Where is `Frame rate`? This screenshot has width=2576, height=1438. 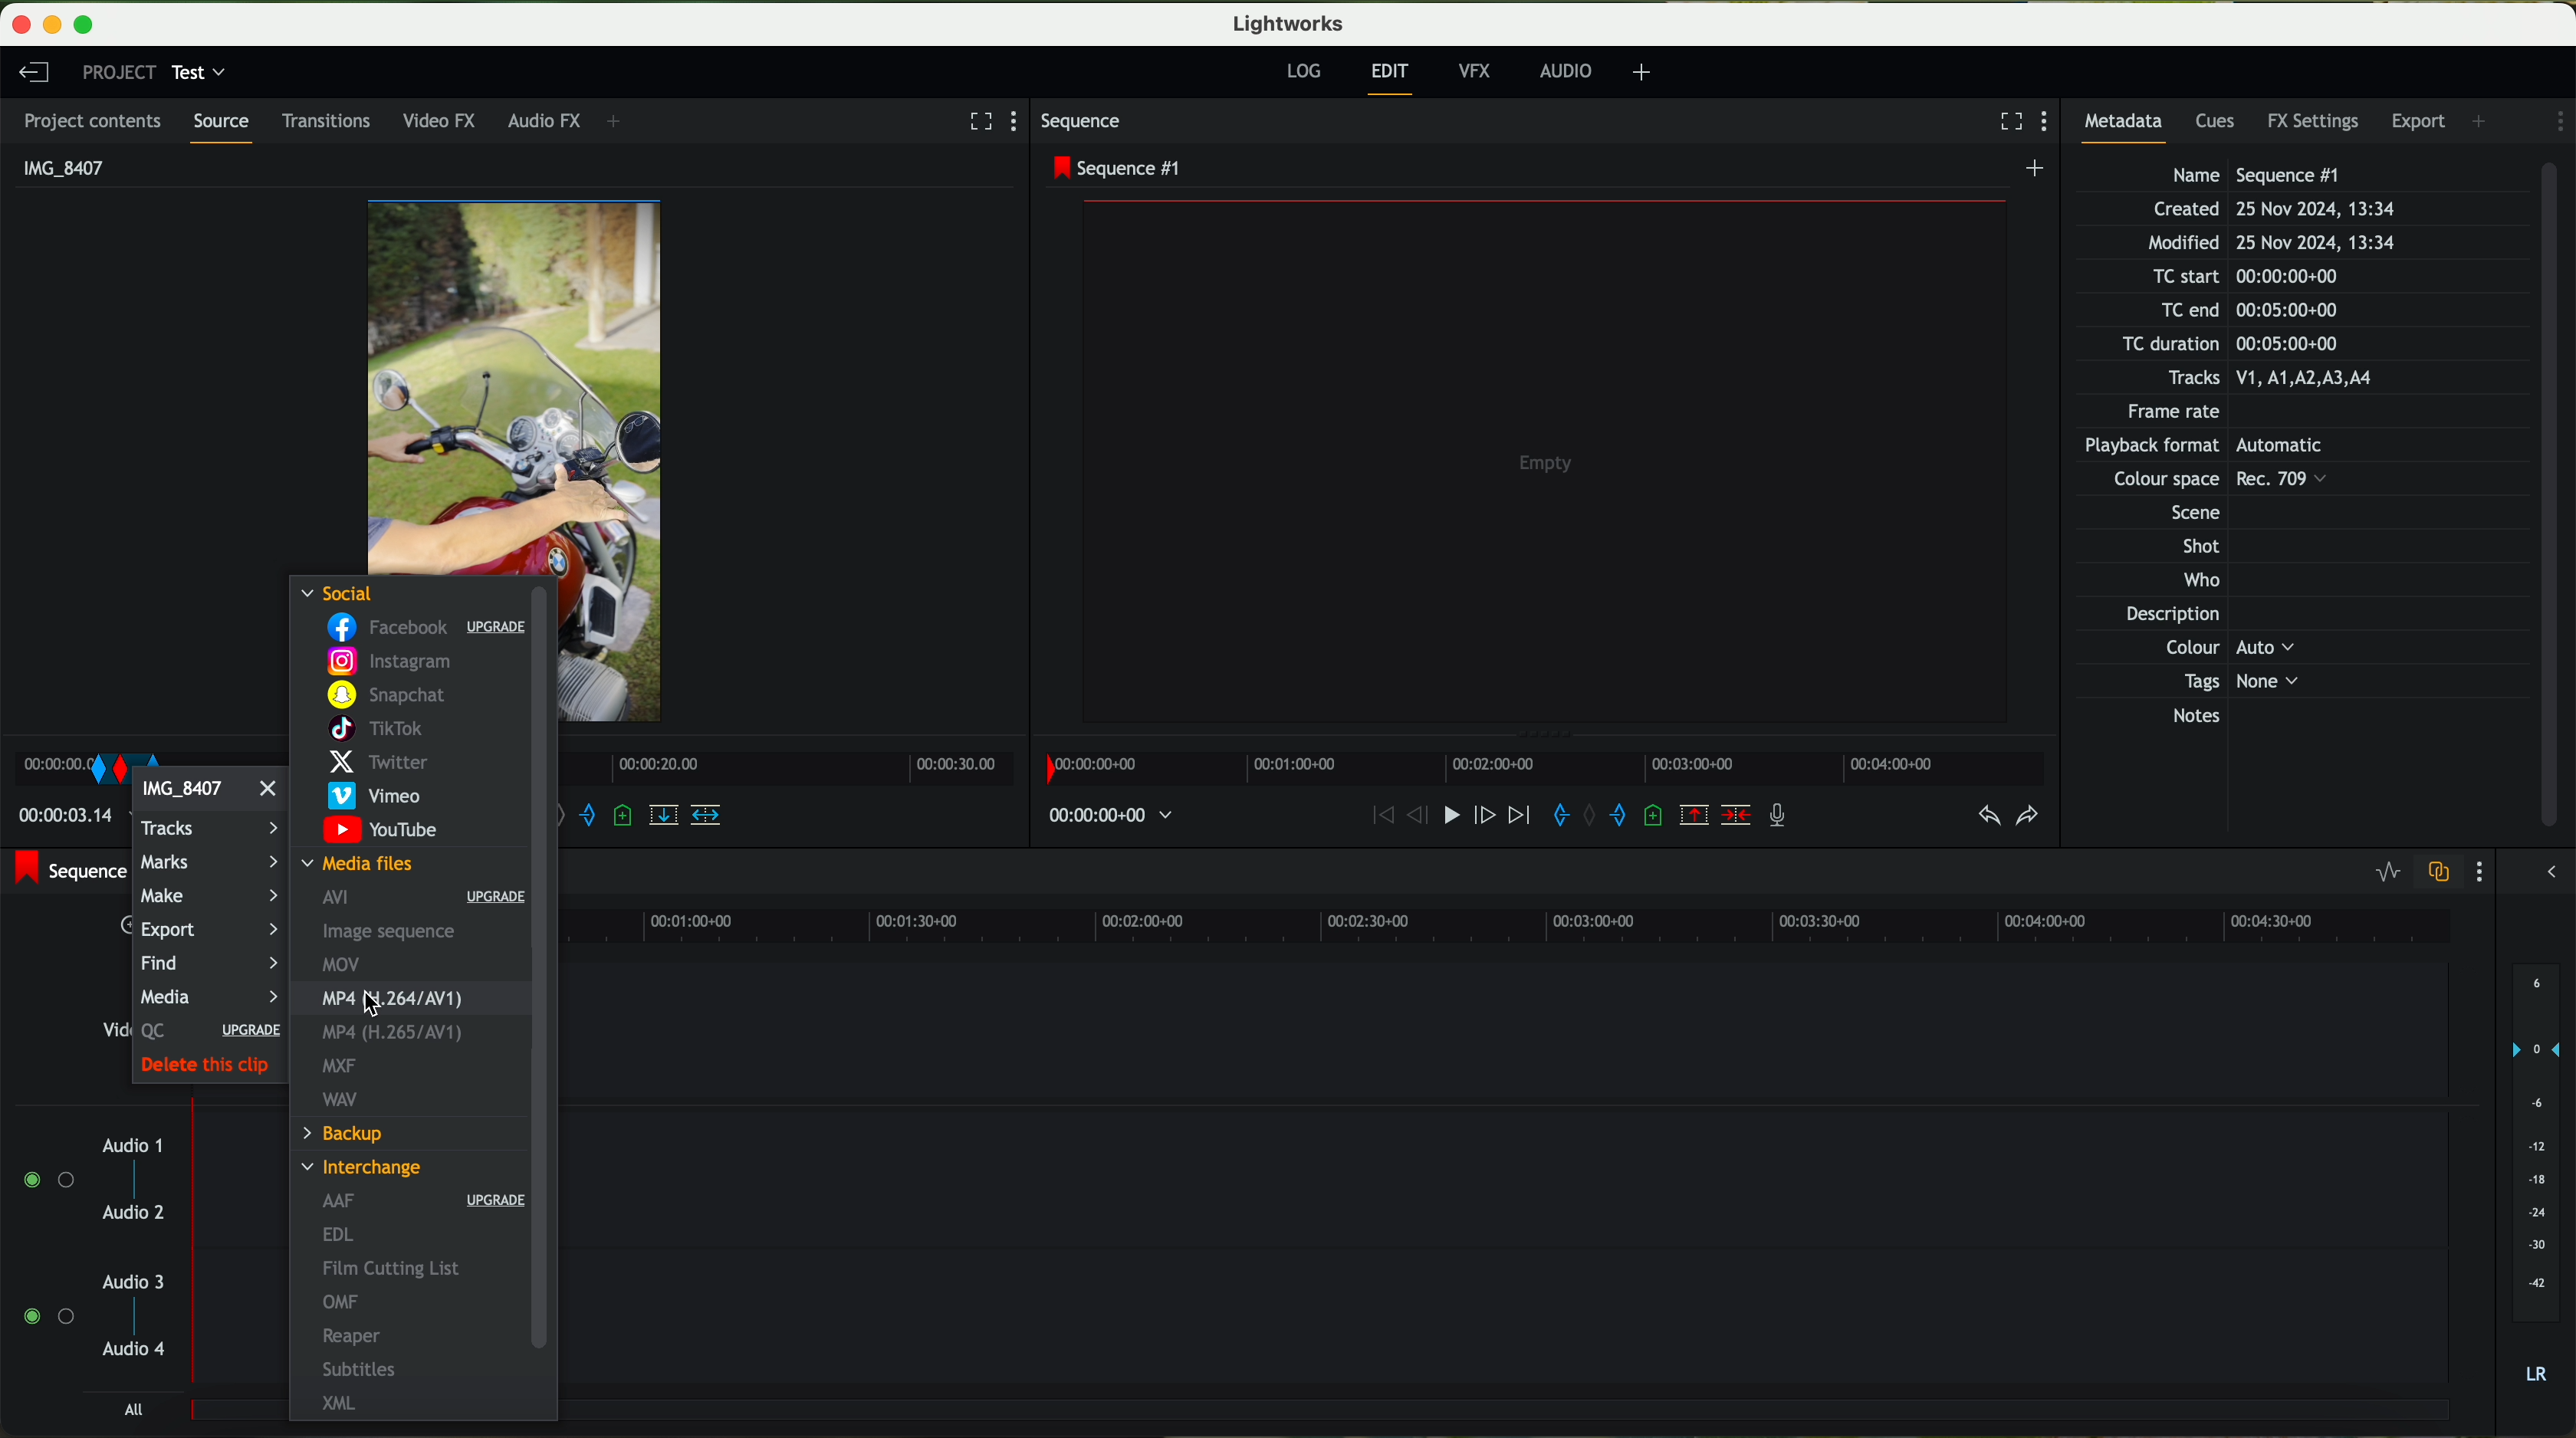 Frame rate is located at coordinates (2179, 415).